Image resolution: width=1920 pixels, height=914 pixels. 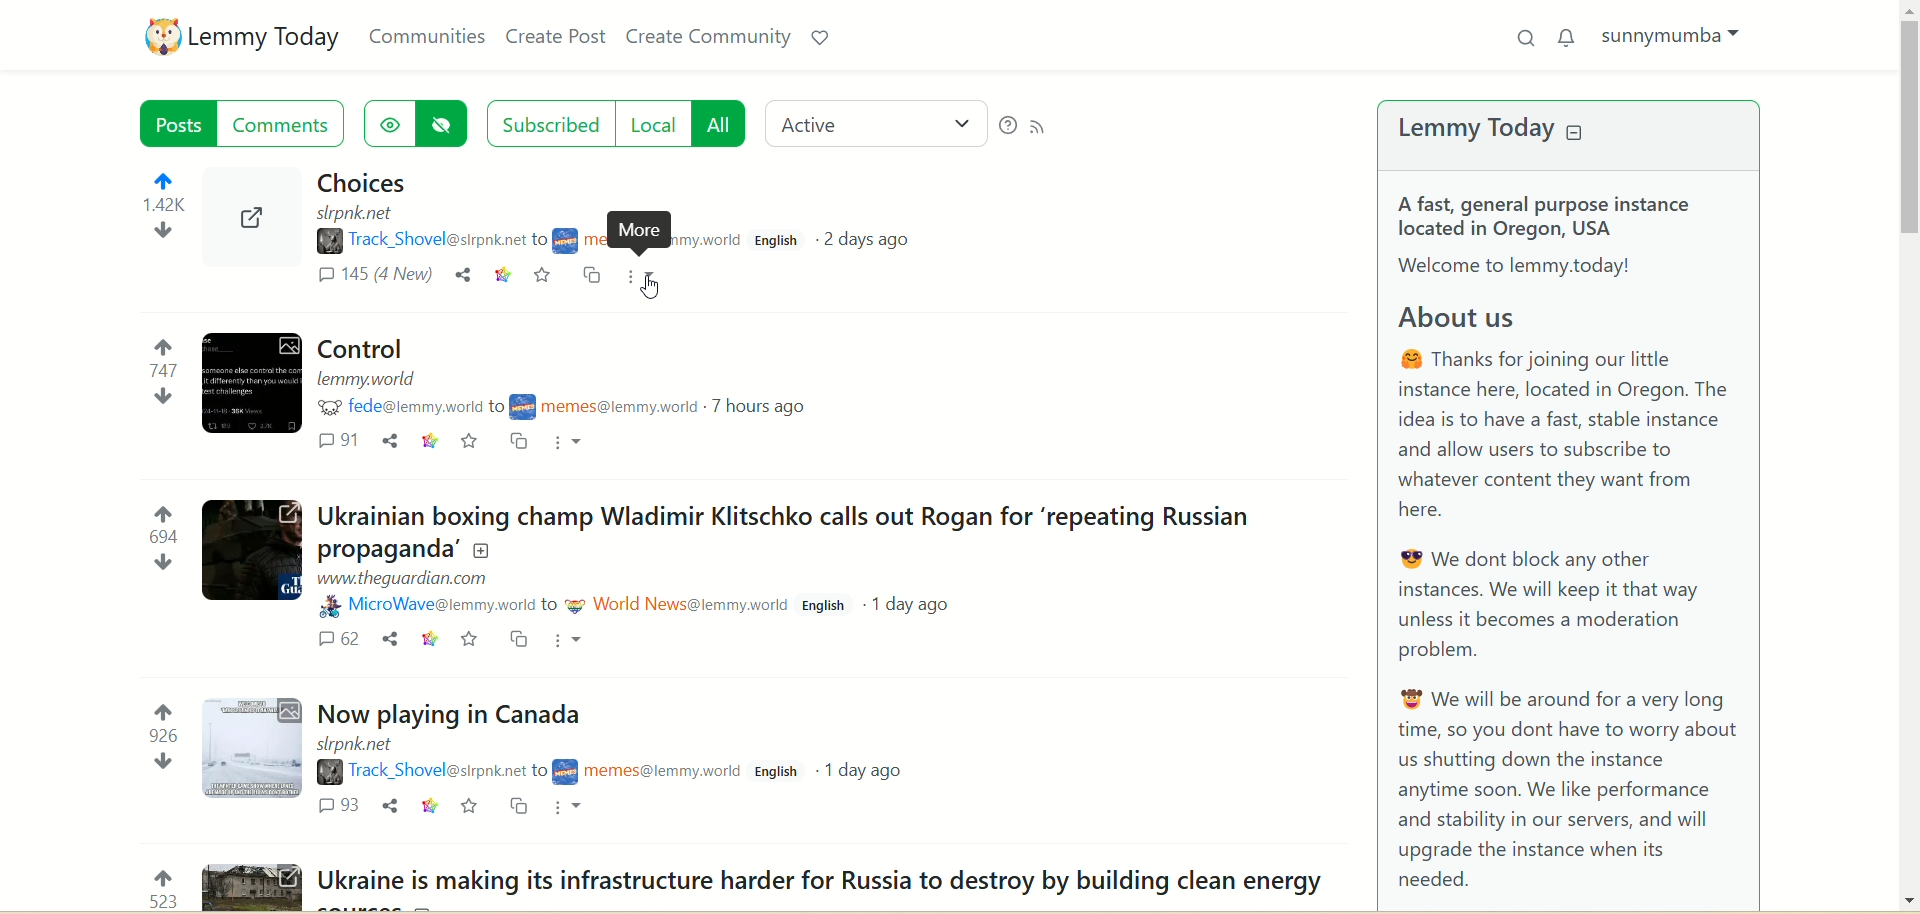 I want to click on community, so click(x=678, y=605).